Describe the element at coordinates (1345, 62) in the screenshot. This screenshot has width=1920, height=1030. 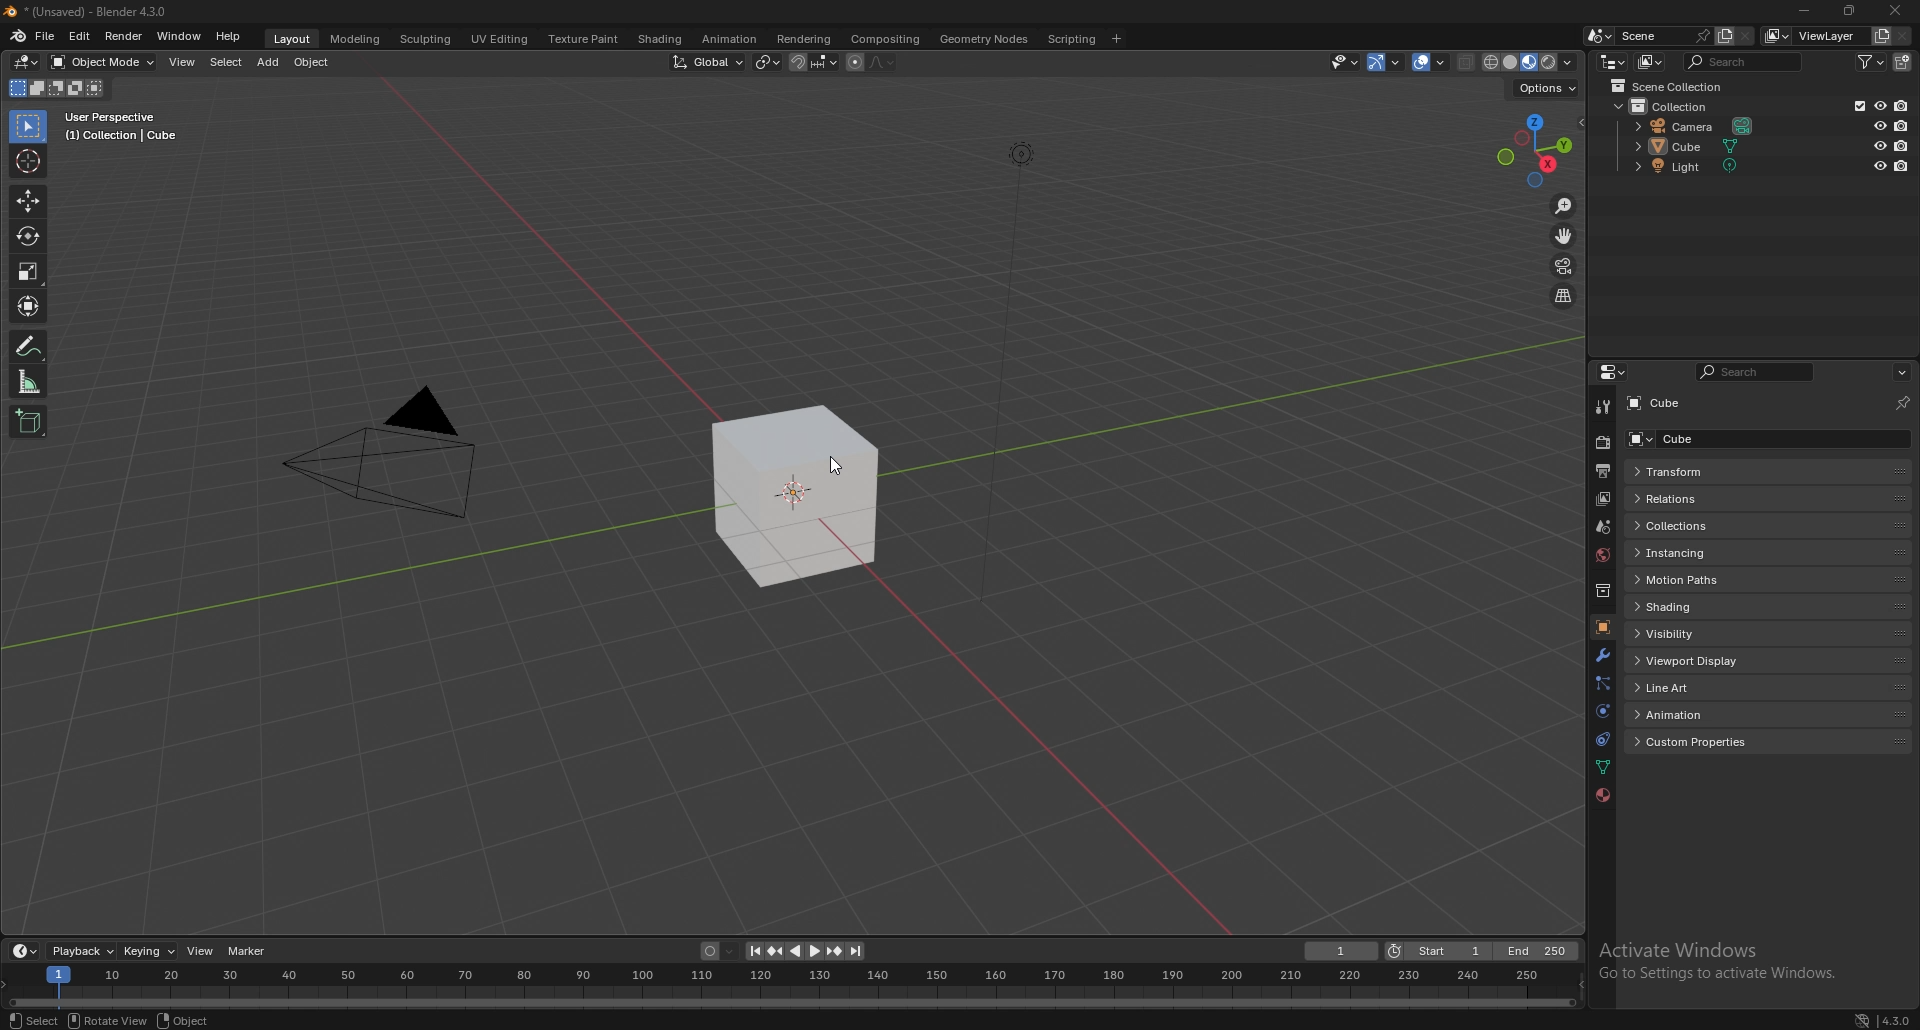
I see `selectibility and visibility` at that location.